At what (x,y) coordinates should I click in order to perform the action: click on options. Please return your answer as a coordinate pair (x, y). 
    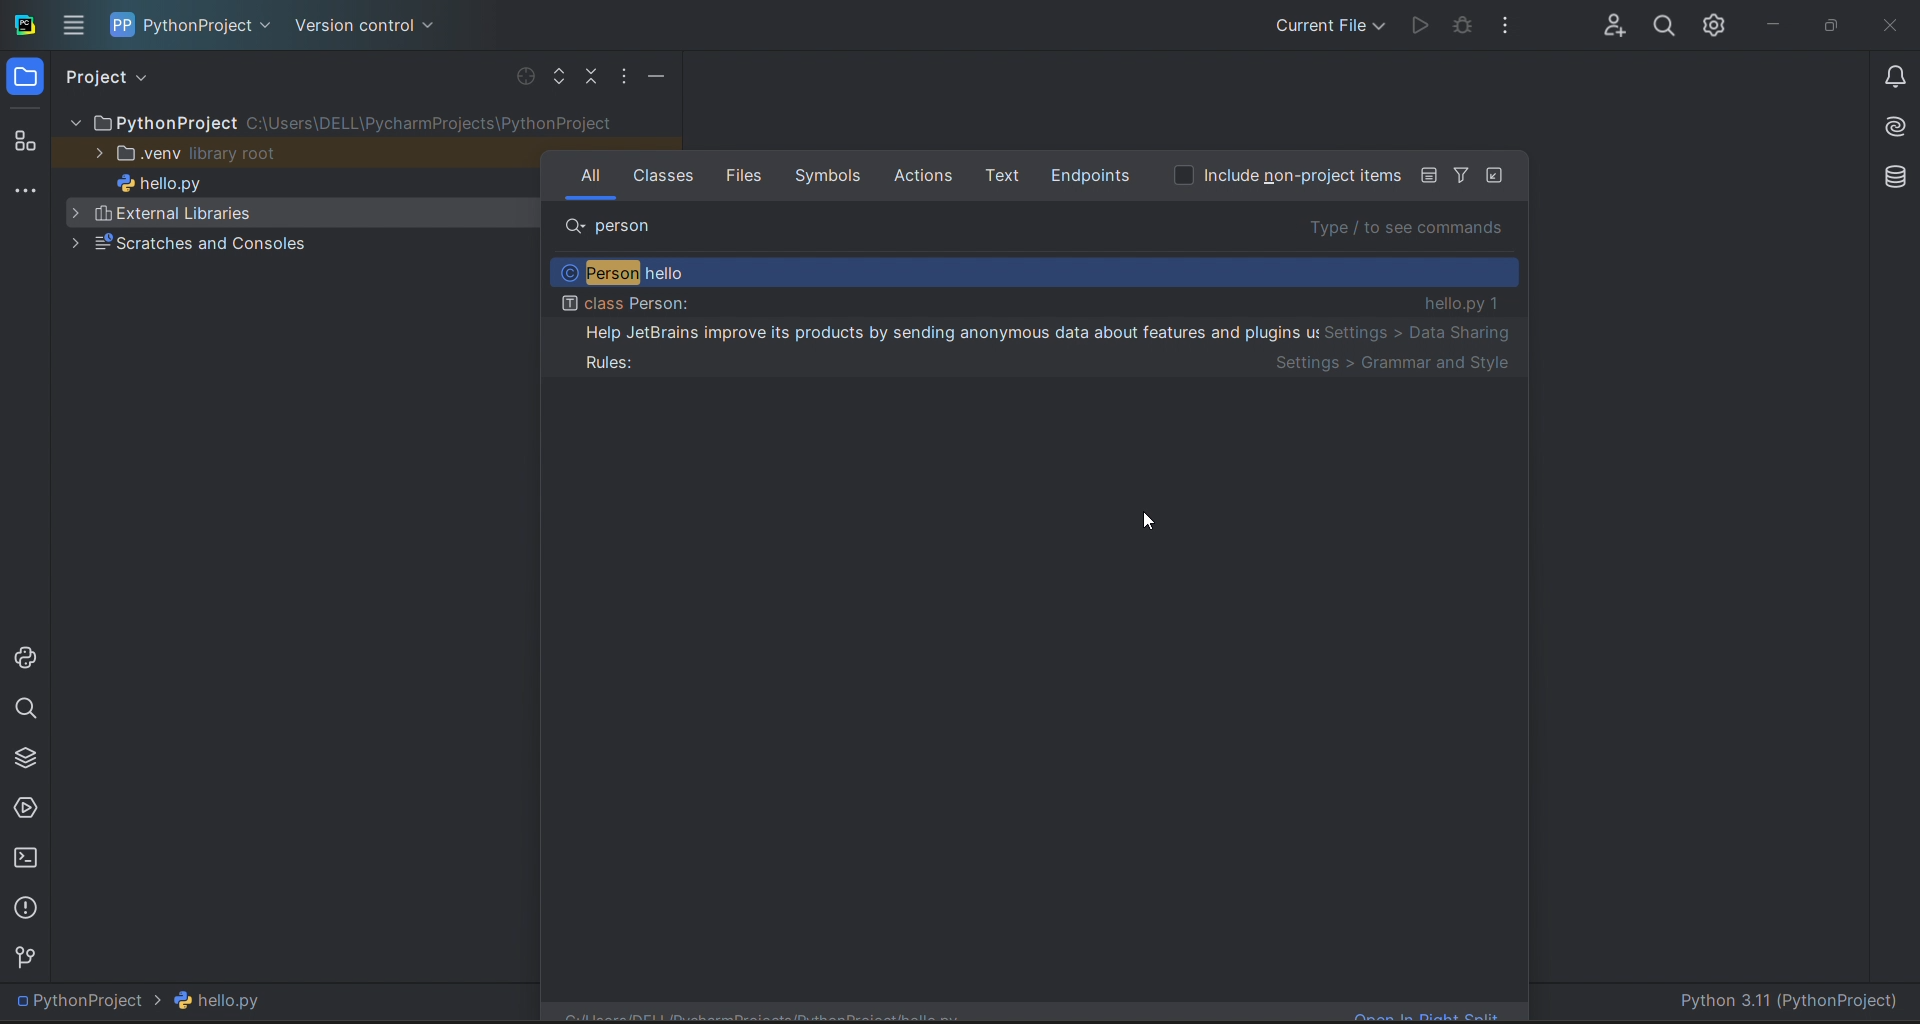
    Looking at the image, I should click on (1506, 24).